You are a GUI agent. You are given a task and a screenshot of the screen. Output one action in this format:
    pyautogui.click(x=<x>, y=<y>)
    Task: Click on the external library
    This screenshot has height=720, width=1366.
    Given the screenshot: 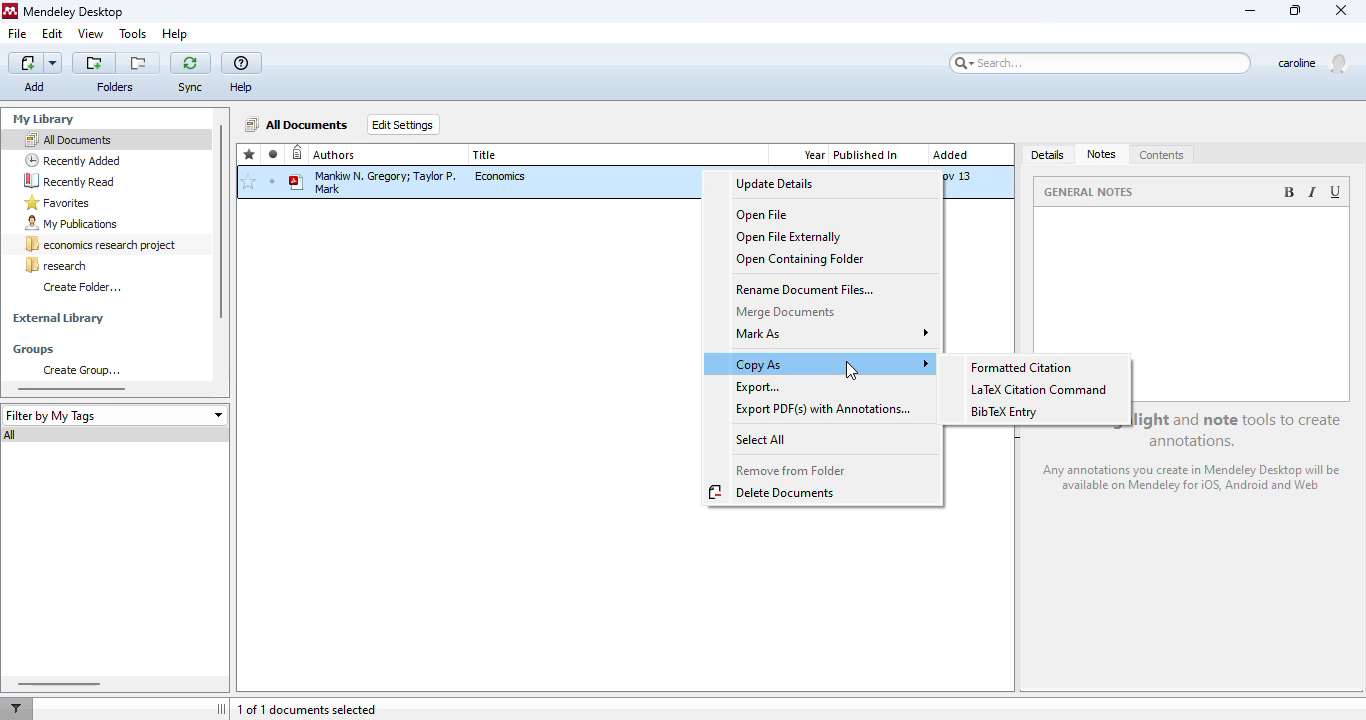 What is the action you would take?
    pyautogui.click(x=58, y=319)
    